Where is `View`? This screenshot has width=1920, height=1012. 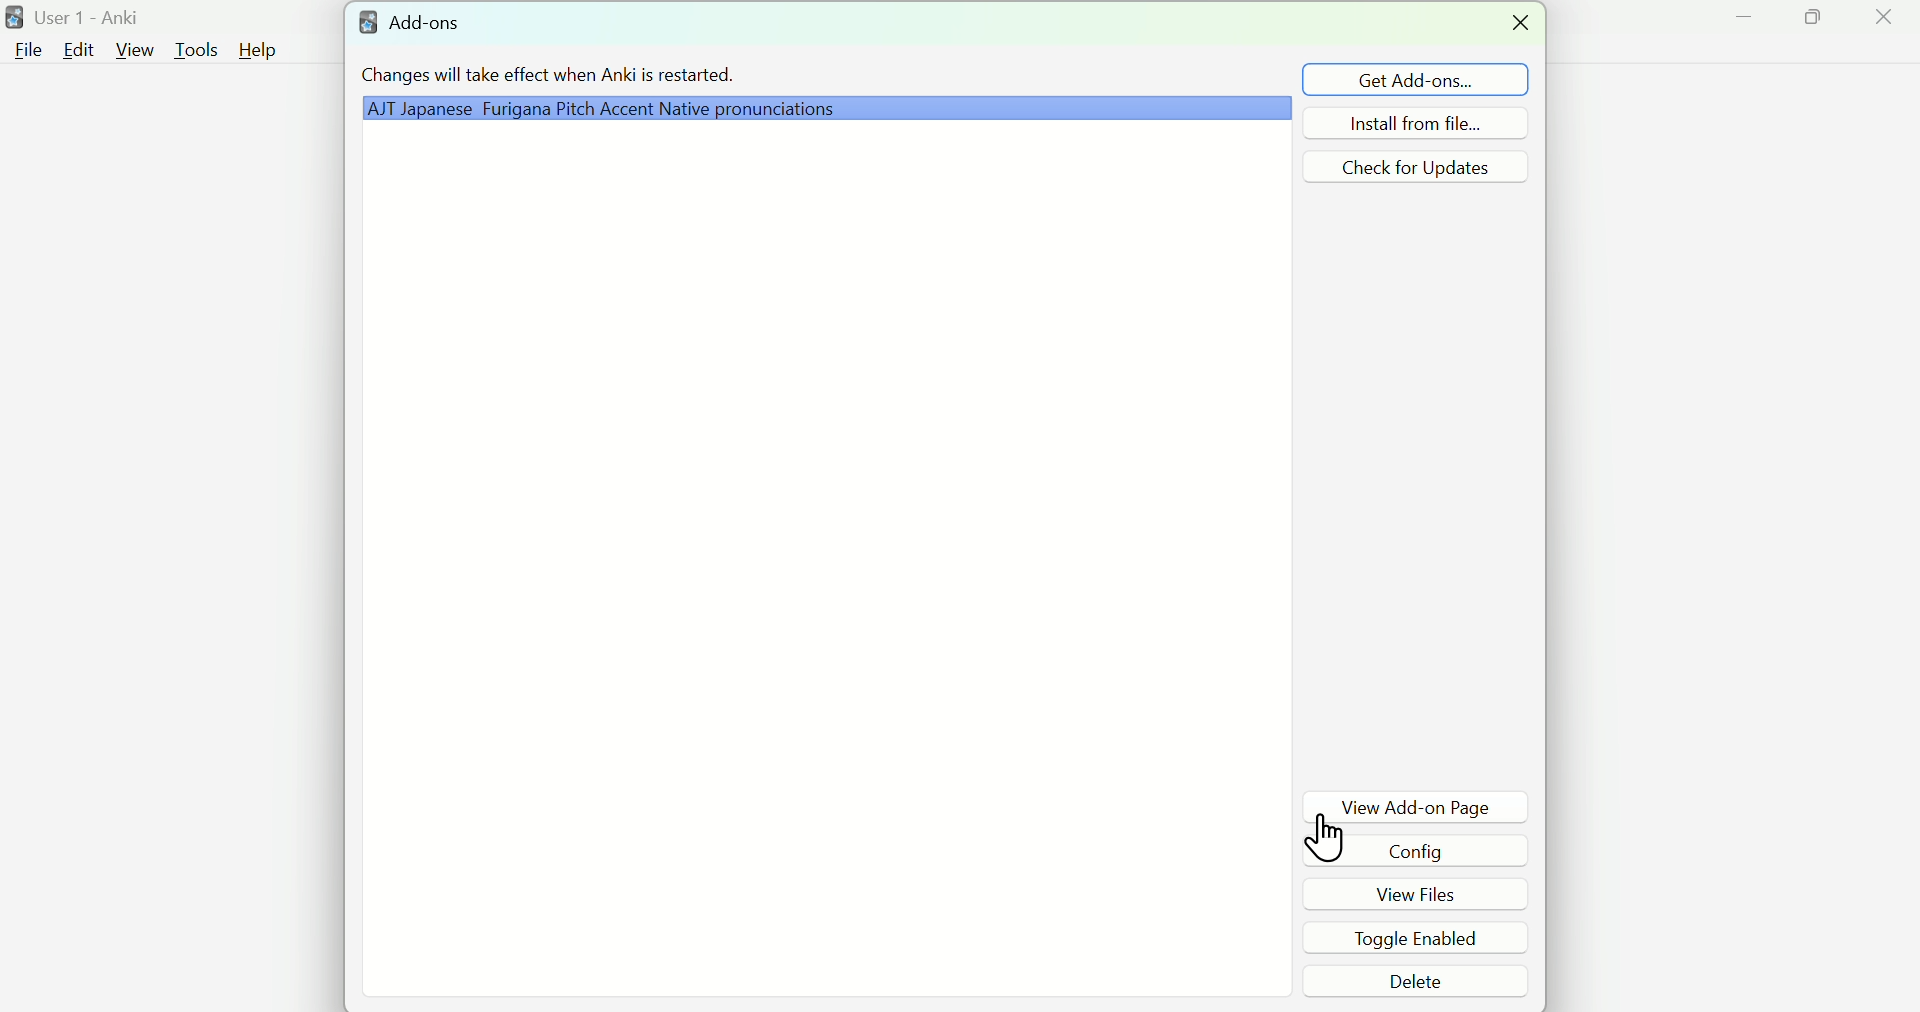
View is located at coordinates (131, 48).